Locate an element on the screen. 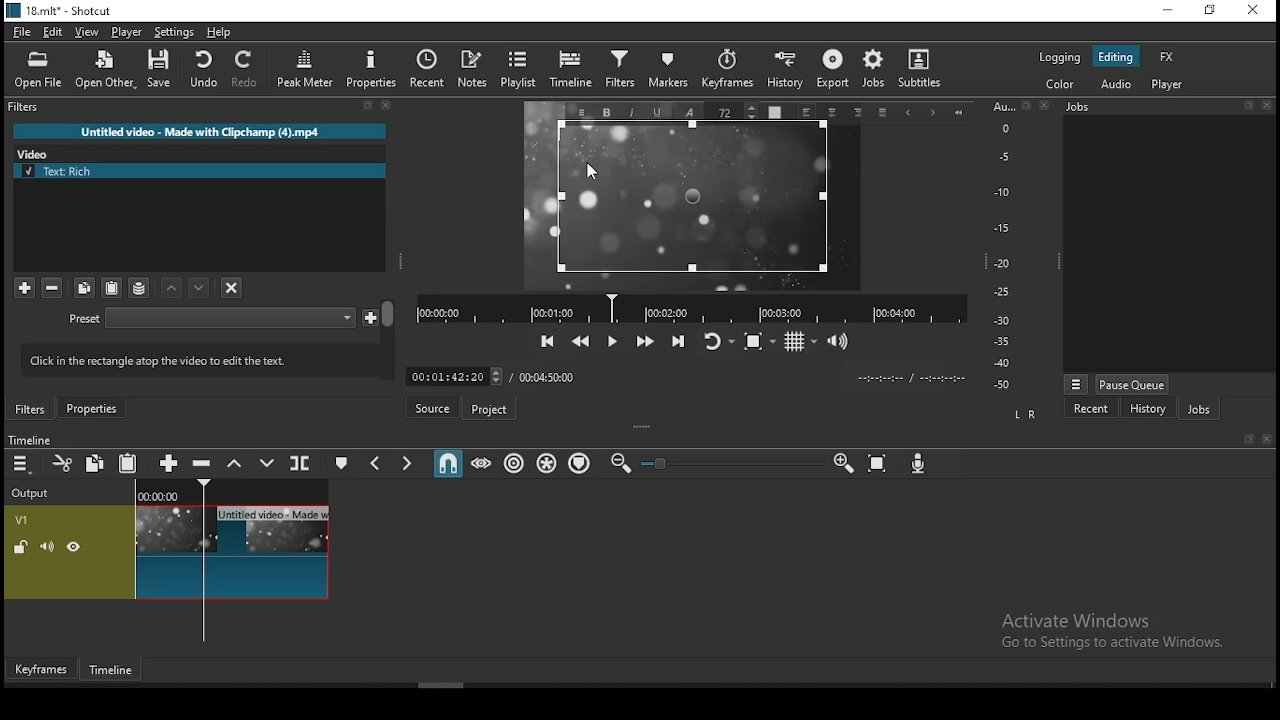  subtitles is located at coordinates (925, 72).